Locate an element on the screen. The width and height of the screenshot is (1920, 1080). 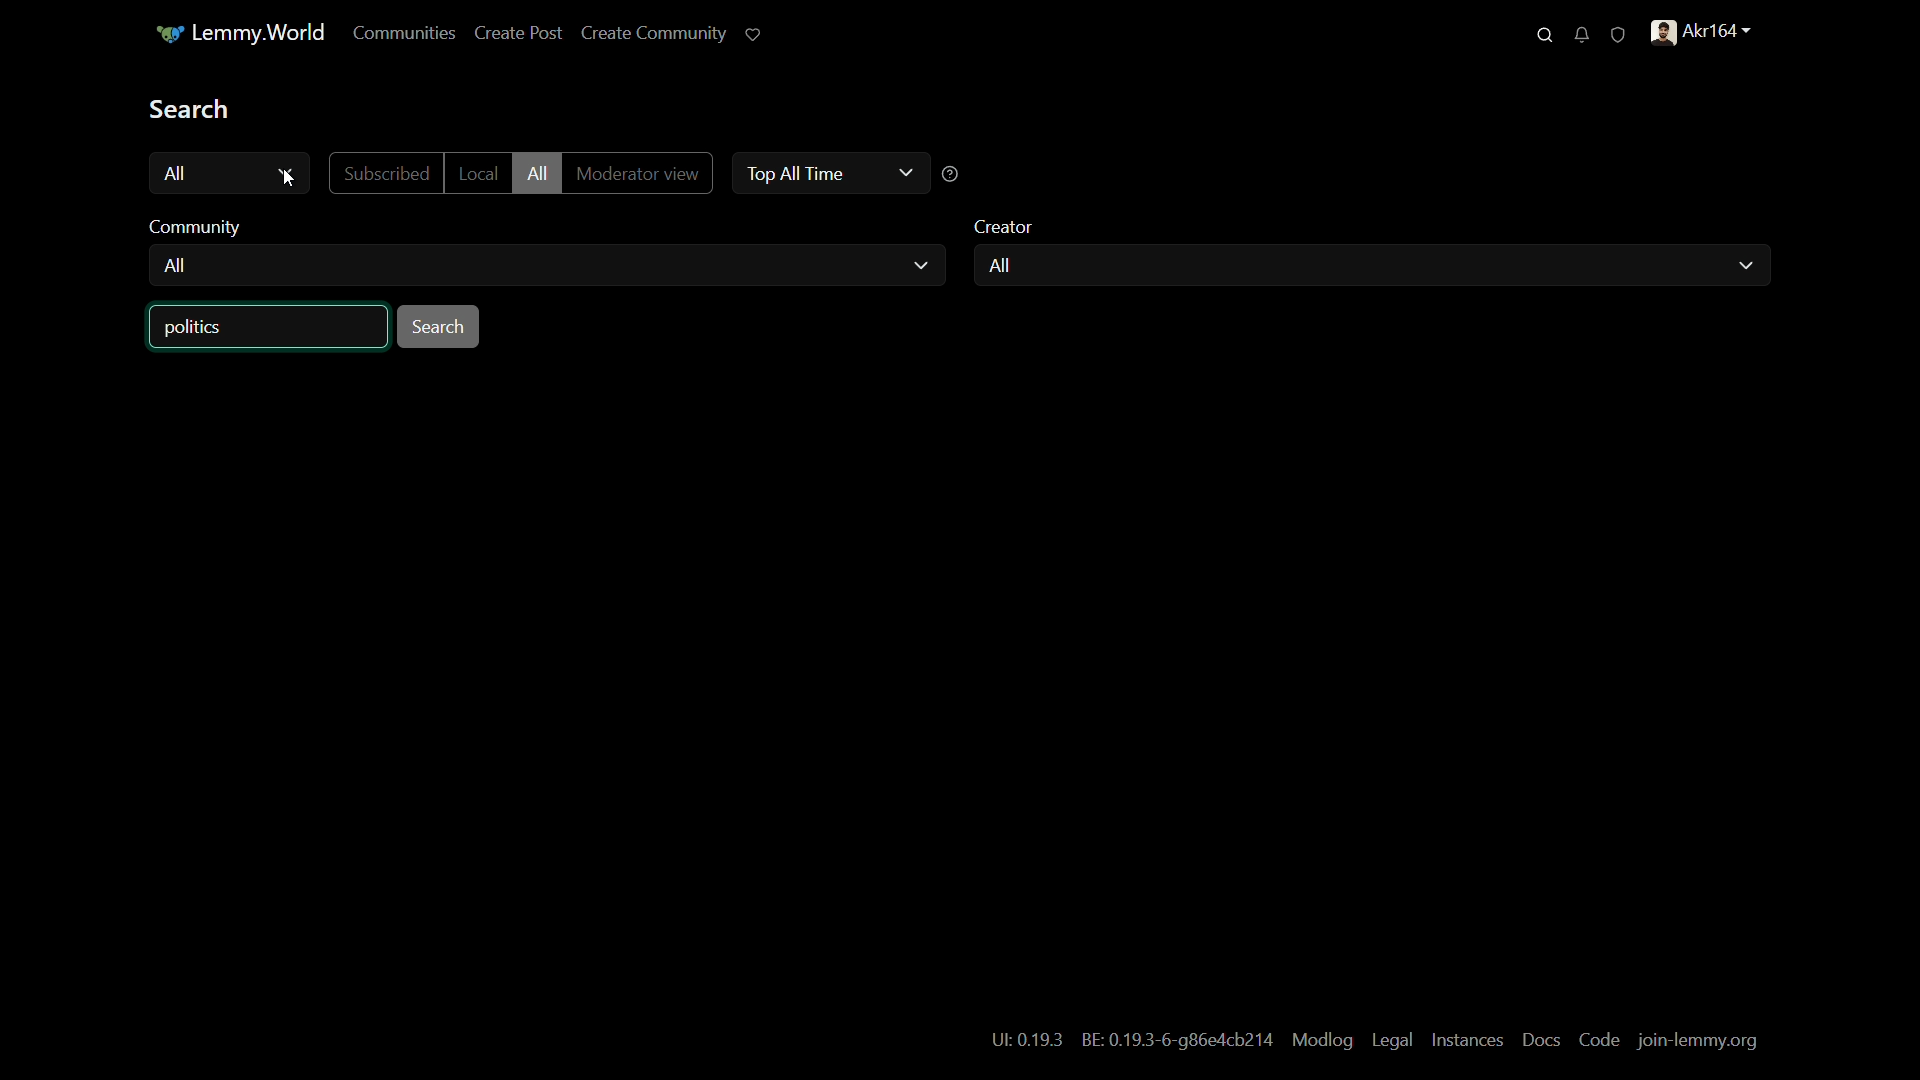
unread notifications is located at coordinates (1581, 34).